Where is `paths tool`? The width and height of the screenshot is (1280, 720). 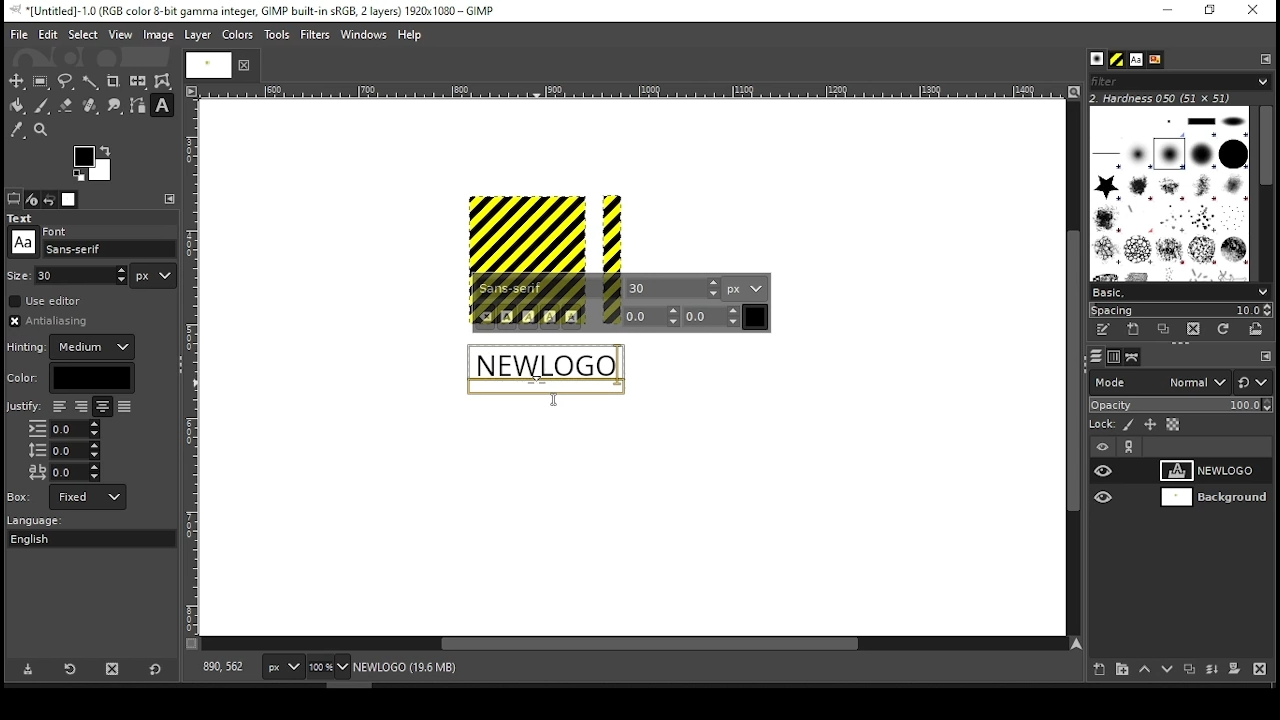
paths tool is located at coordinates (139, 107).